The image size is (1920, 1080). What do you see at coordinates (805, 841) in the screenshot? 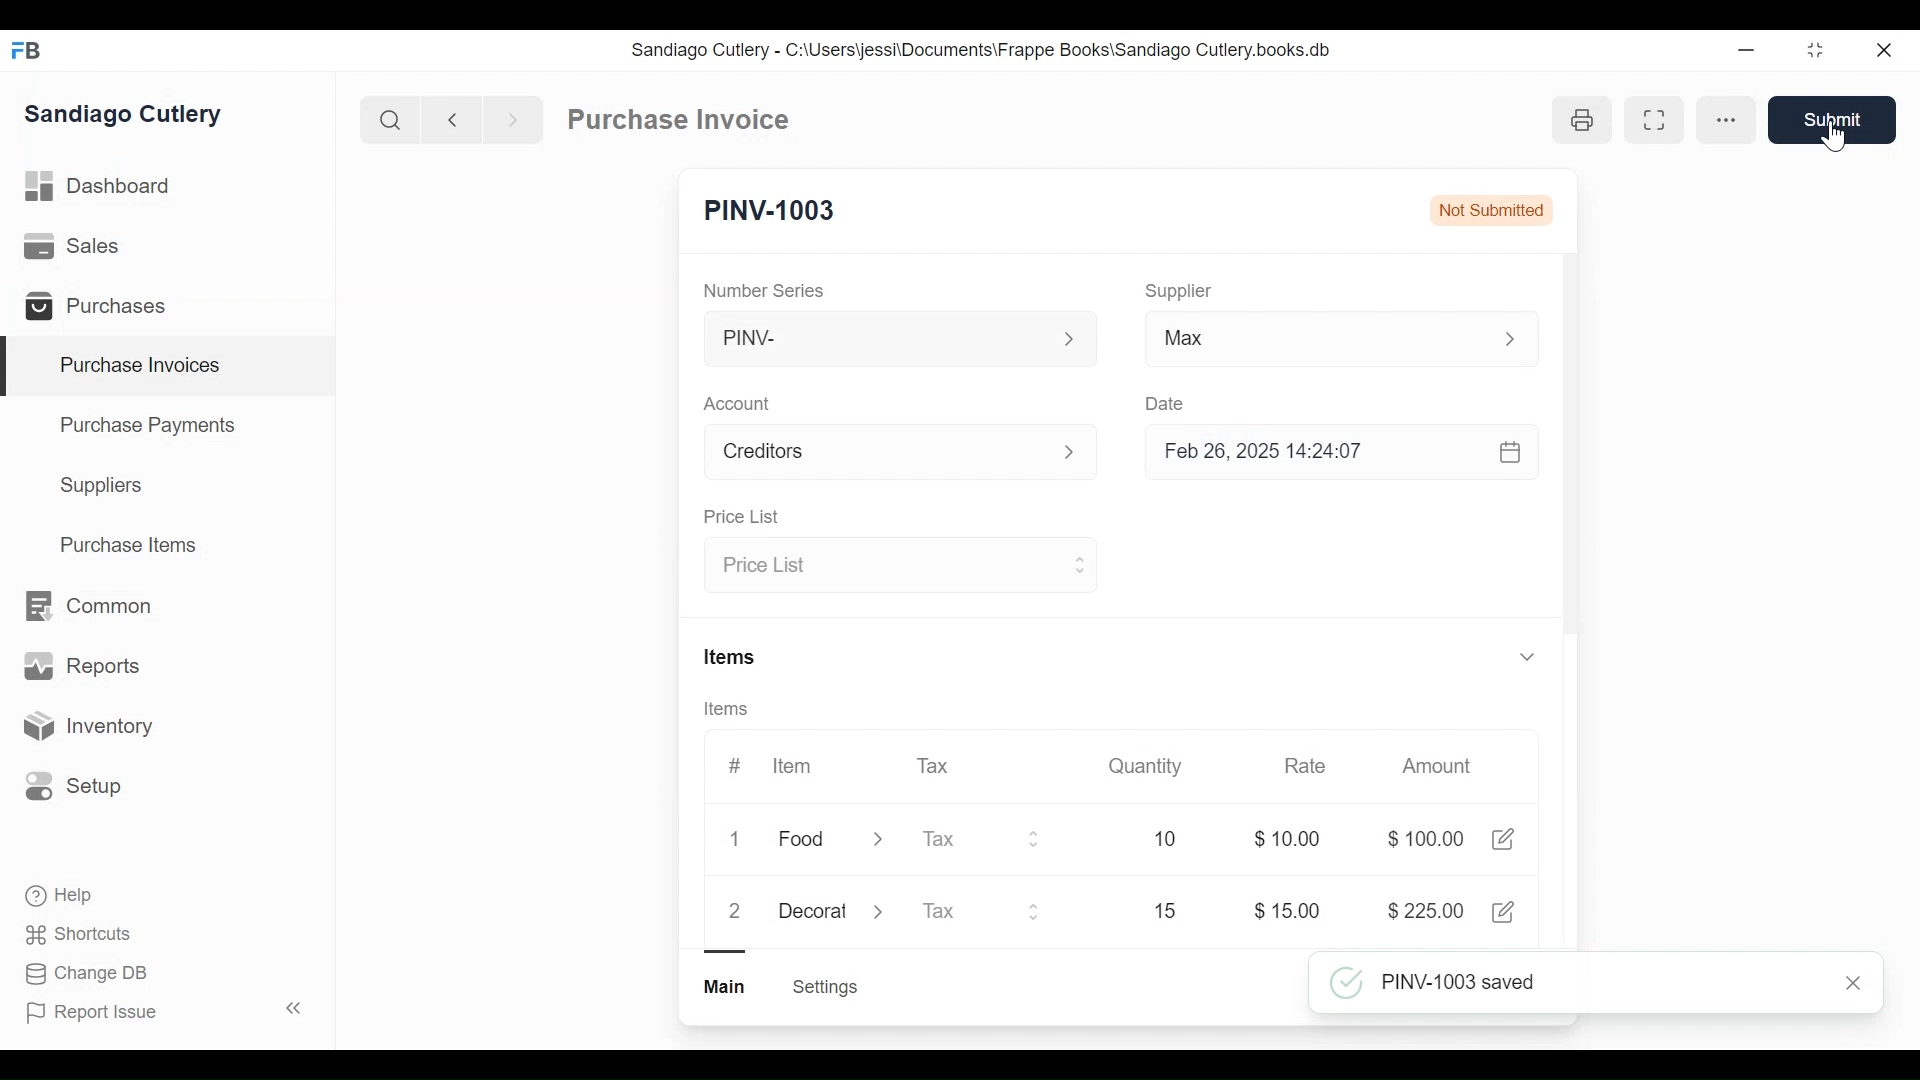
I see `Food` at bounding box center [805, 841].